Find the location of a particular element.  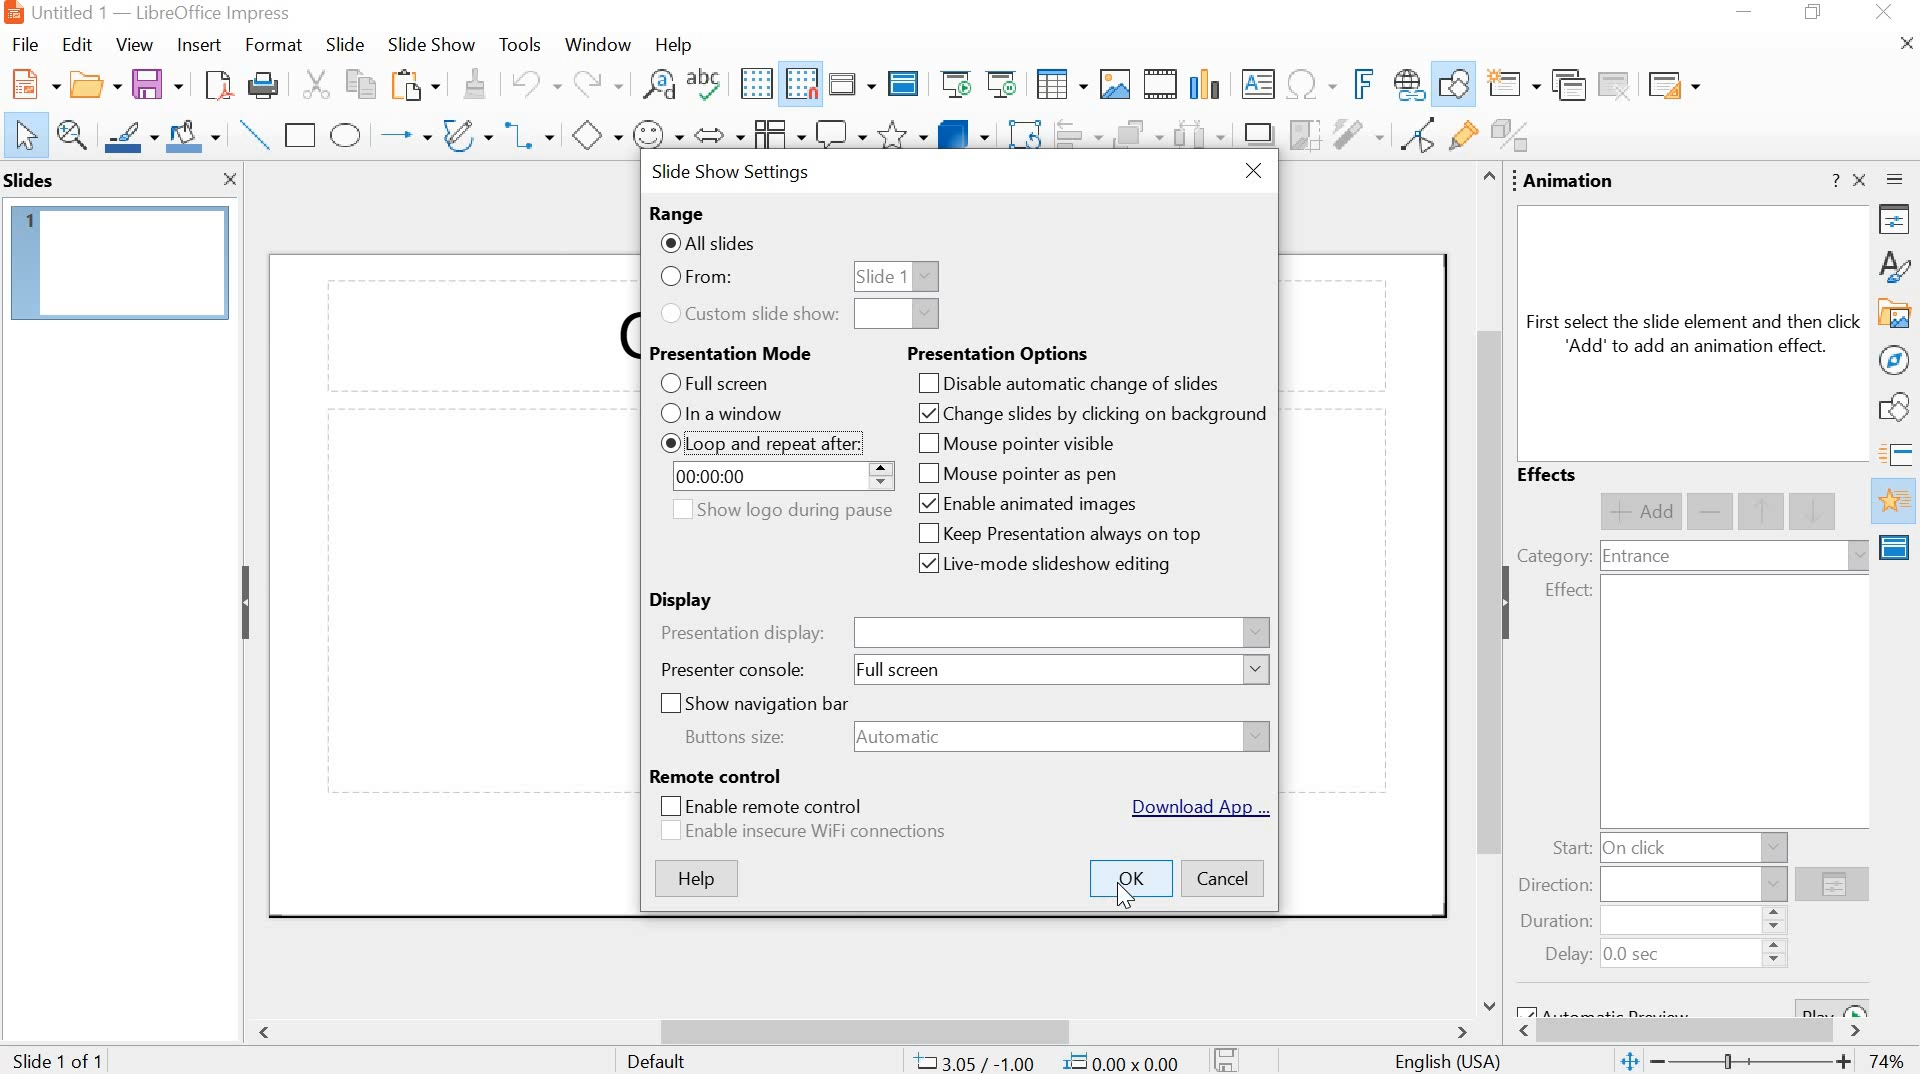

buttons size is located at coordinates (737, 736).